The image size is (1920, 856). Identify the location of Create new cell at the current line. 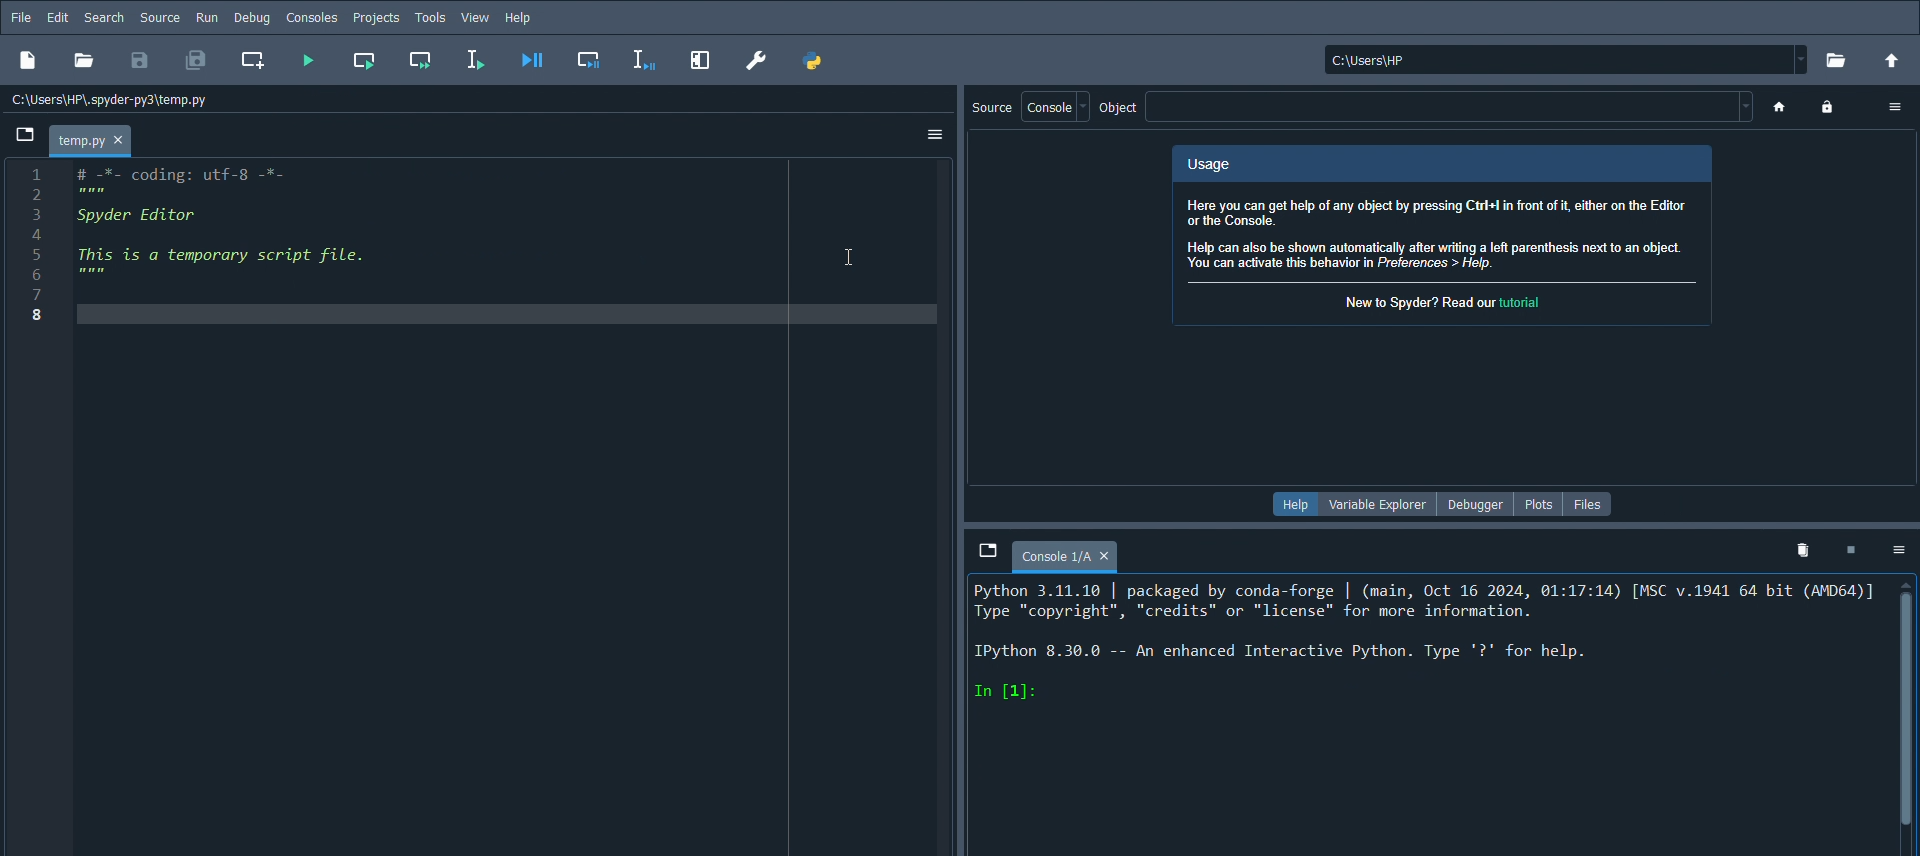
(254, 60).